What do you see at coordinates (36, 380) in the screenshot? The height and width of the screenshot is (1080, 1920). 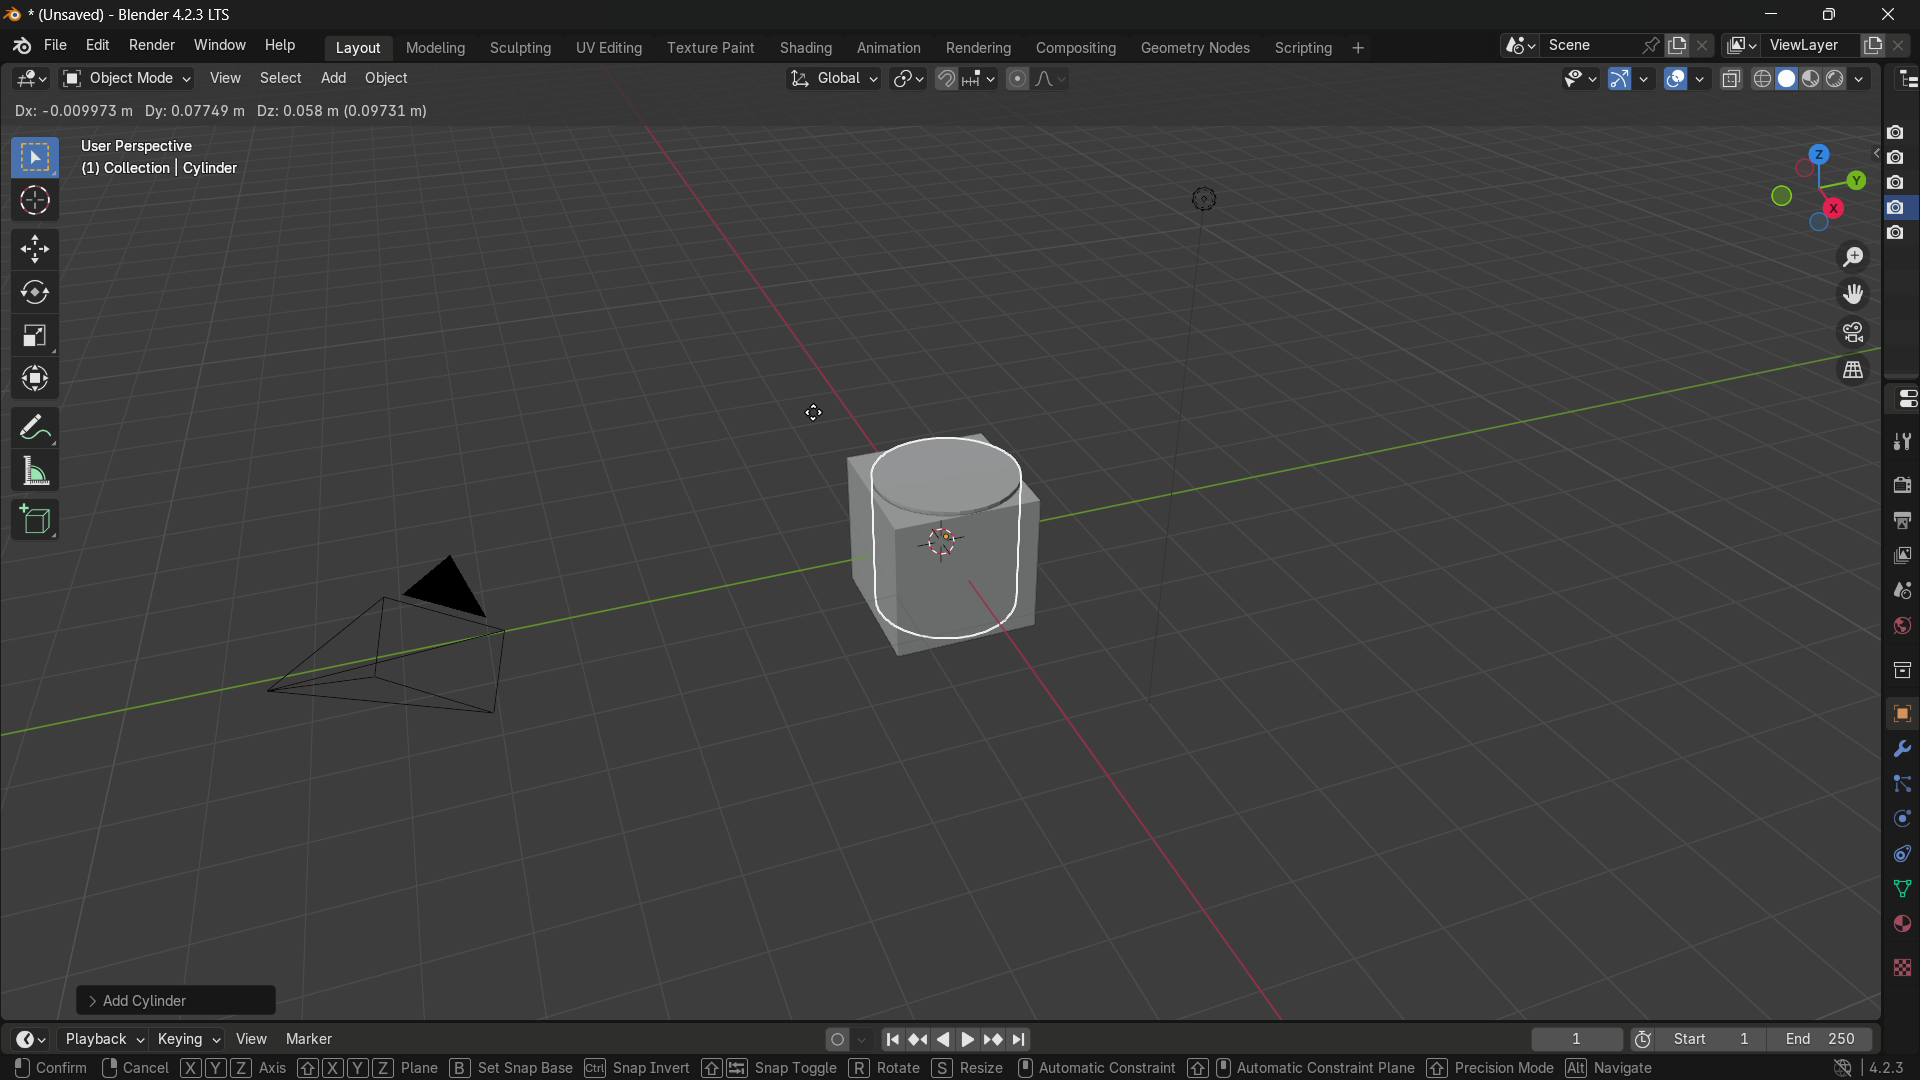 I see `transform` at bounding box center [36, 380].